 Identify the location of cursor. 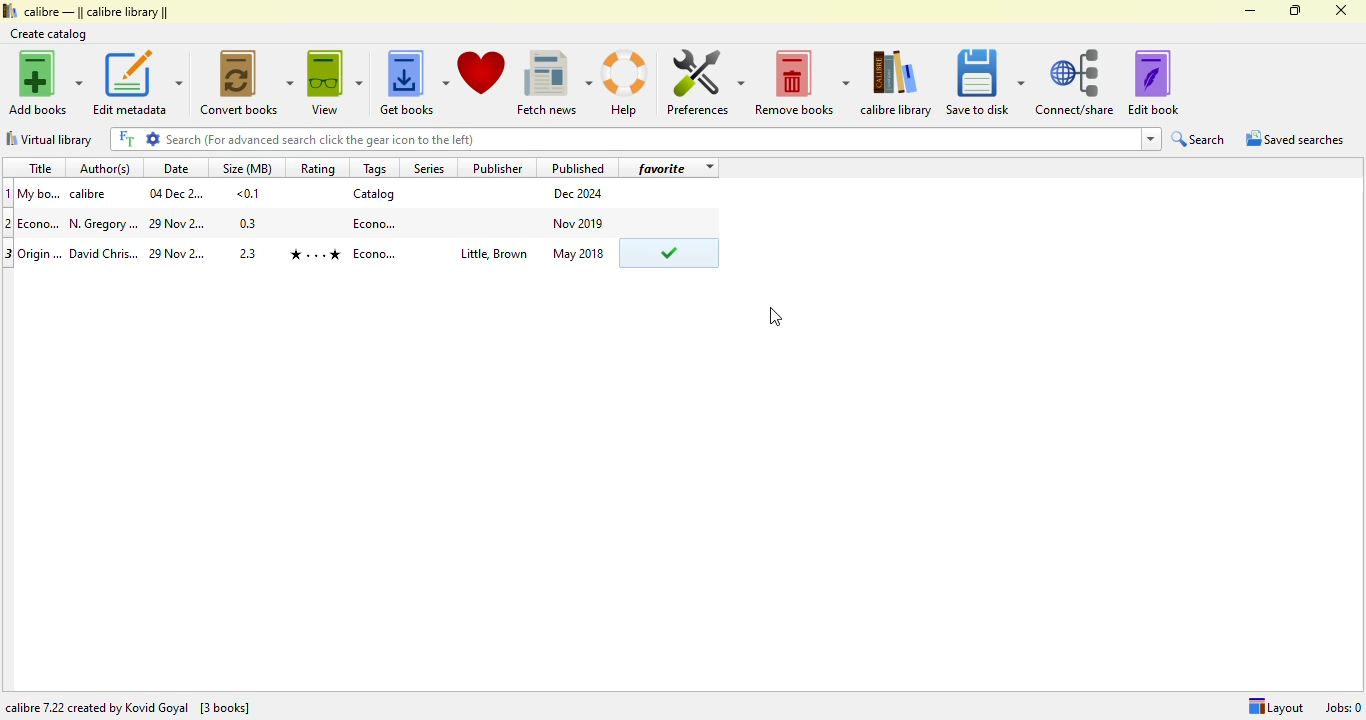
(776, 316).